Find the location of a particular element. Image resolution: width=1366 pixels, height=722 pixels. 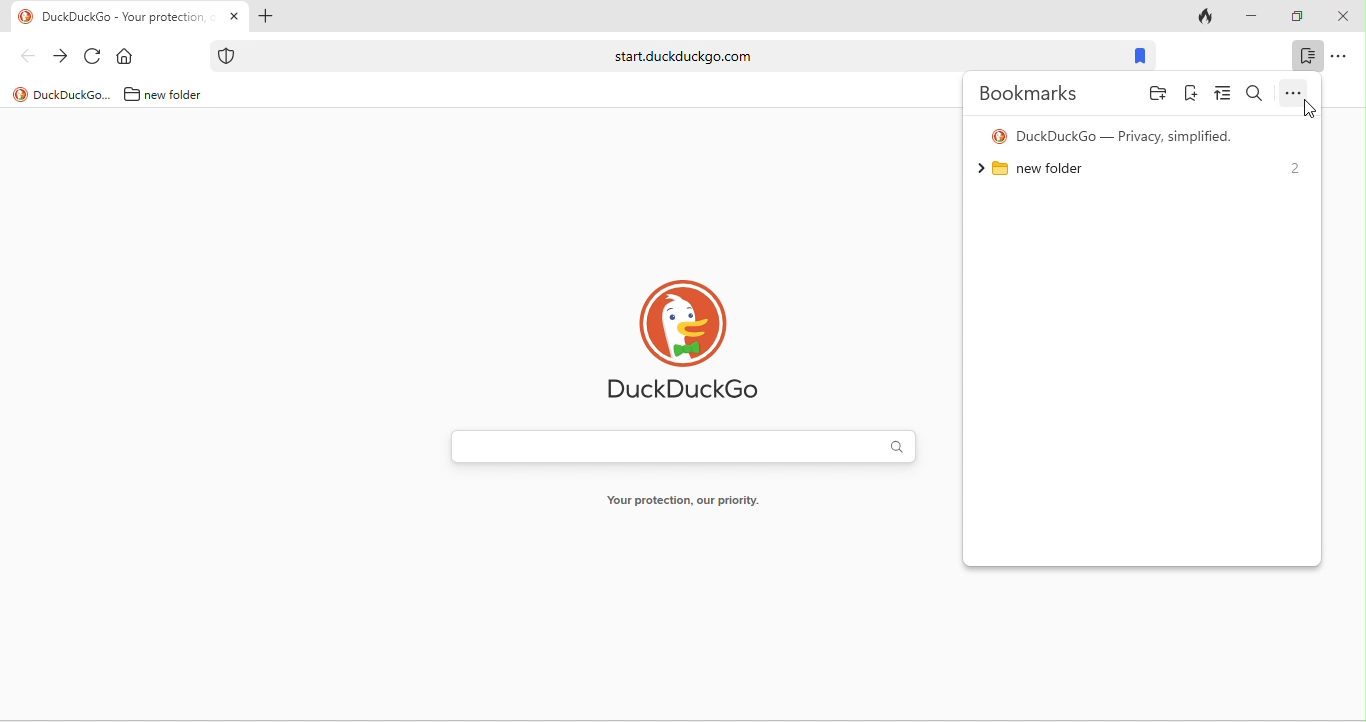

options is located at coordinates (1339, 56).